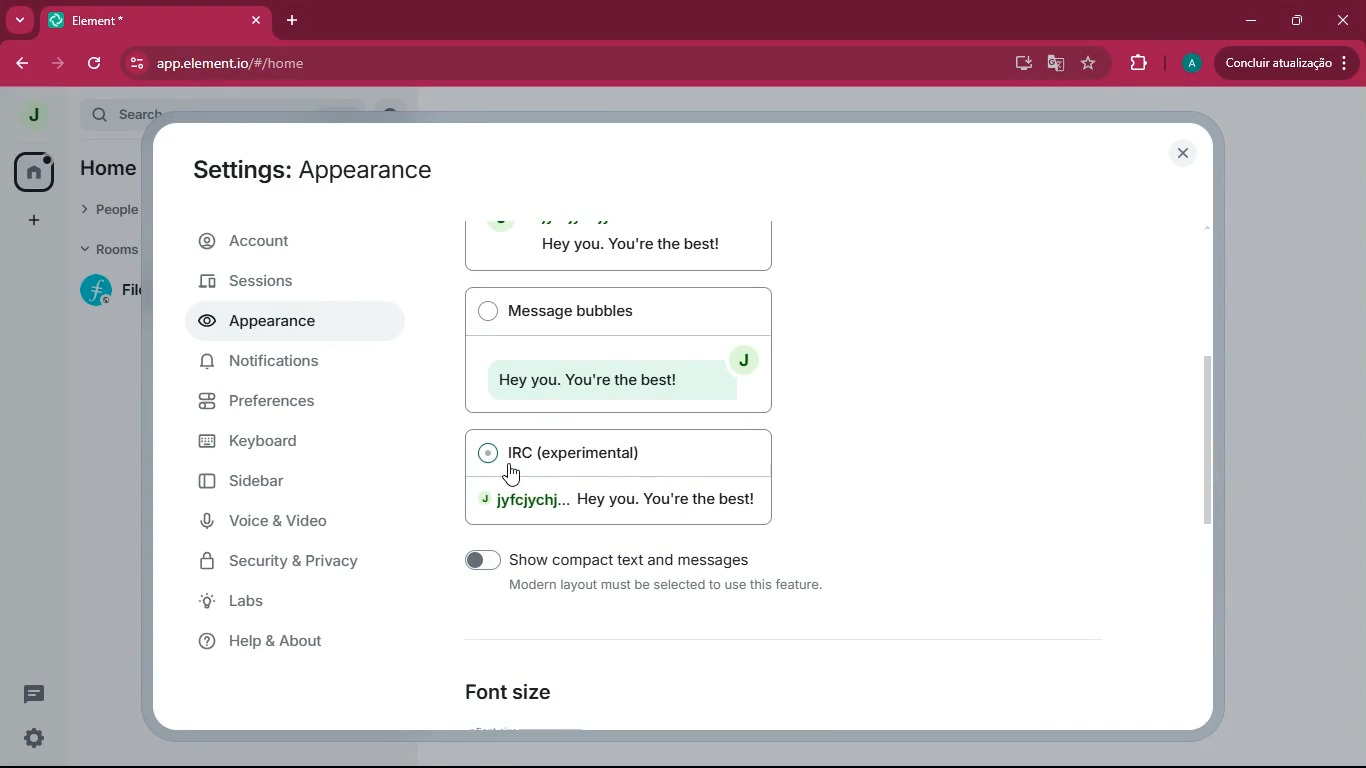 The image size is (1366, 768). What do you see at coordinates (1089, 63) in the screenshot?
I see `favourite` at bounding box center [1089, 63].